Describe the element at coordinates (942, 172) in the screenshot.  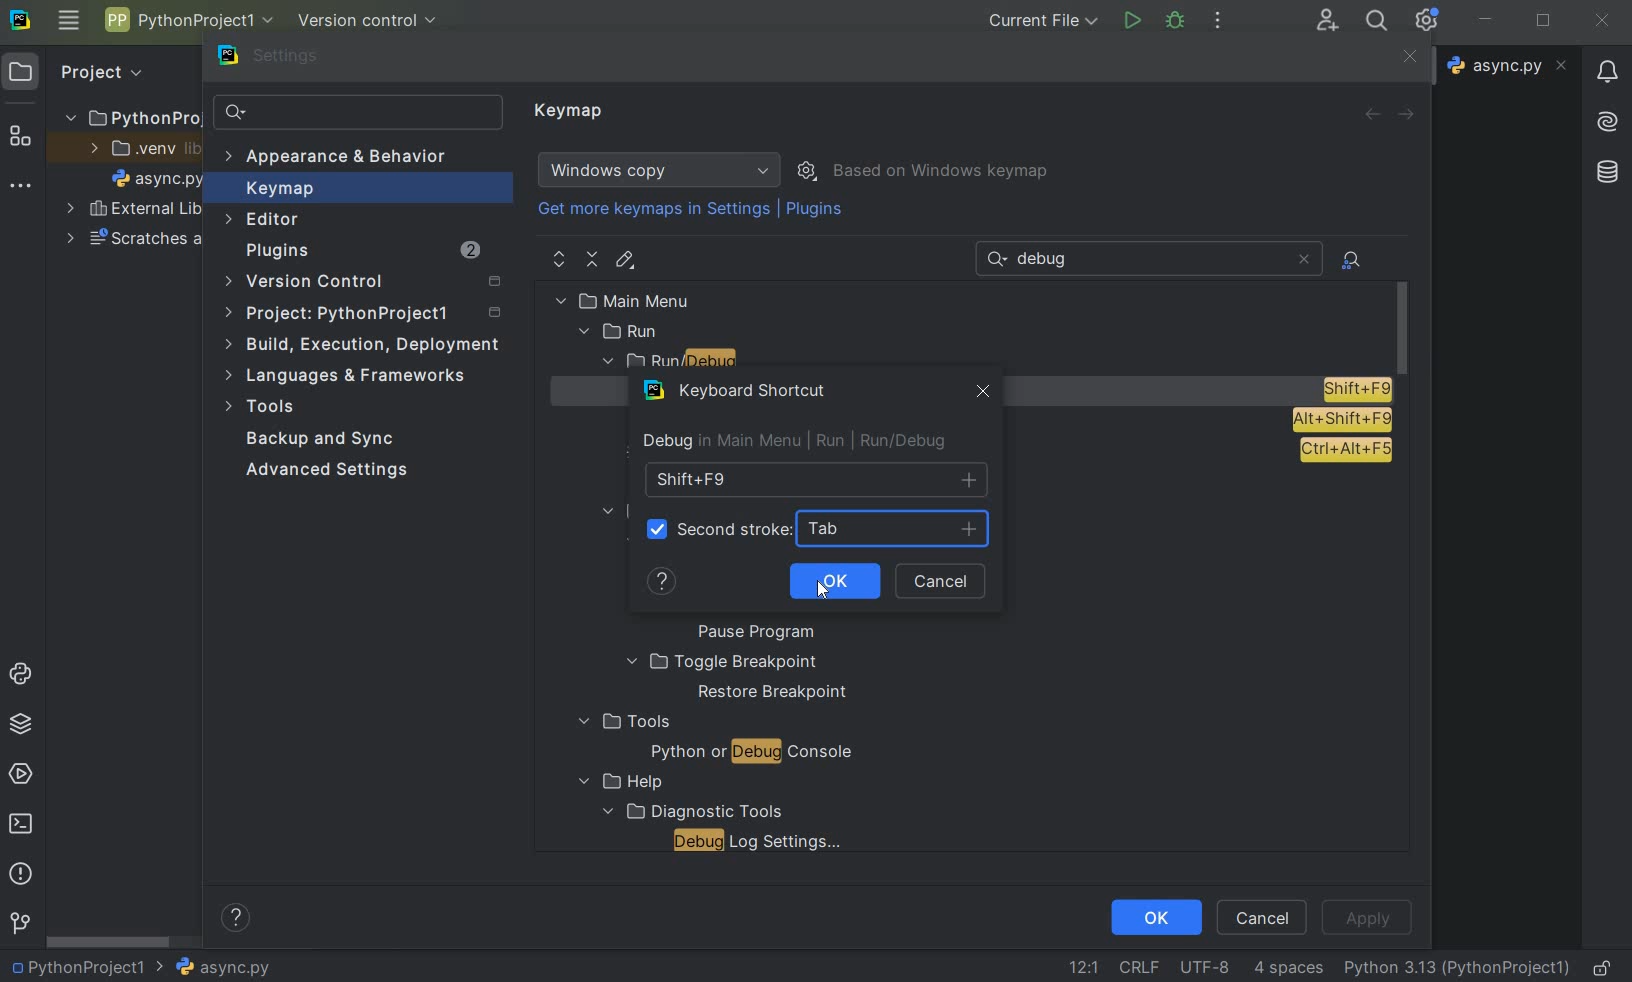
I see `based on windows keymap` at that location.